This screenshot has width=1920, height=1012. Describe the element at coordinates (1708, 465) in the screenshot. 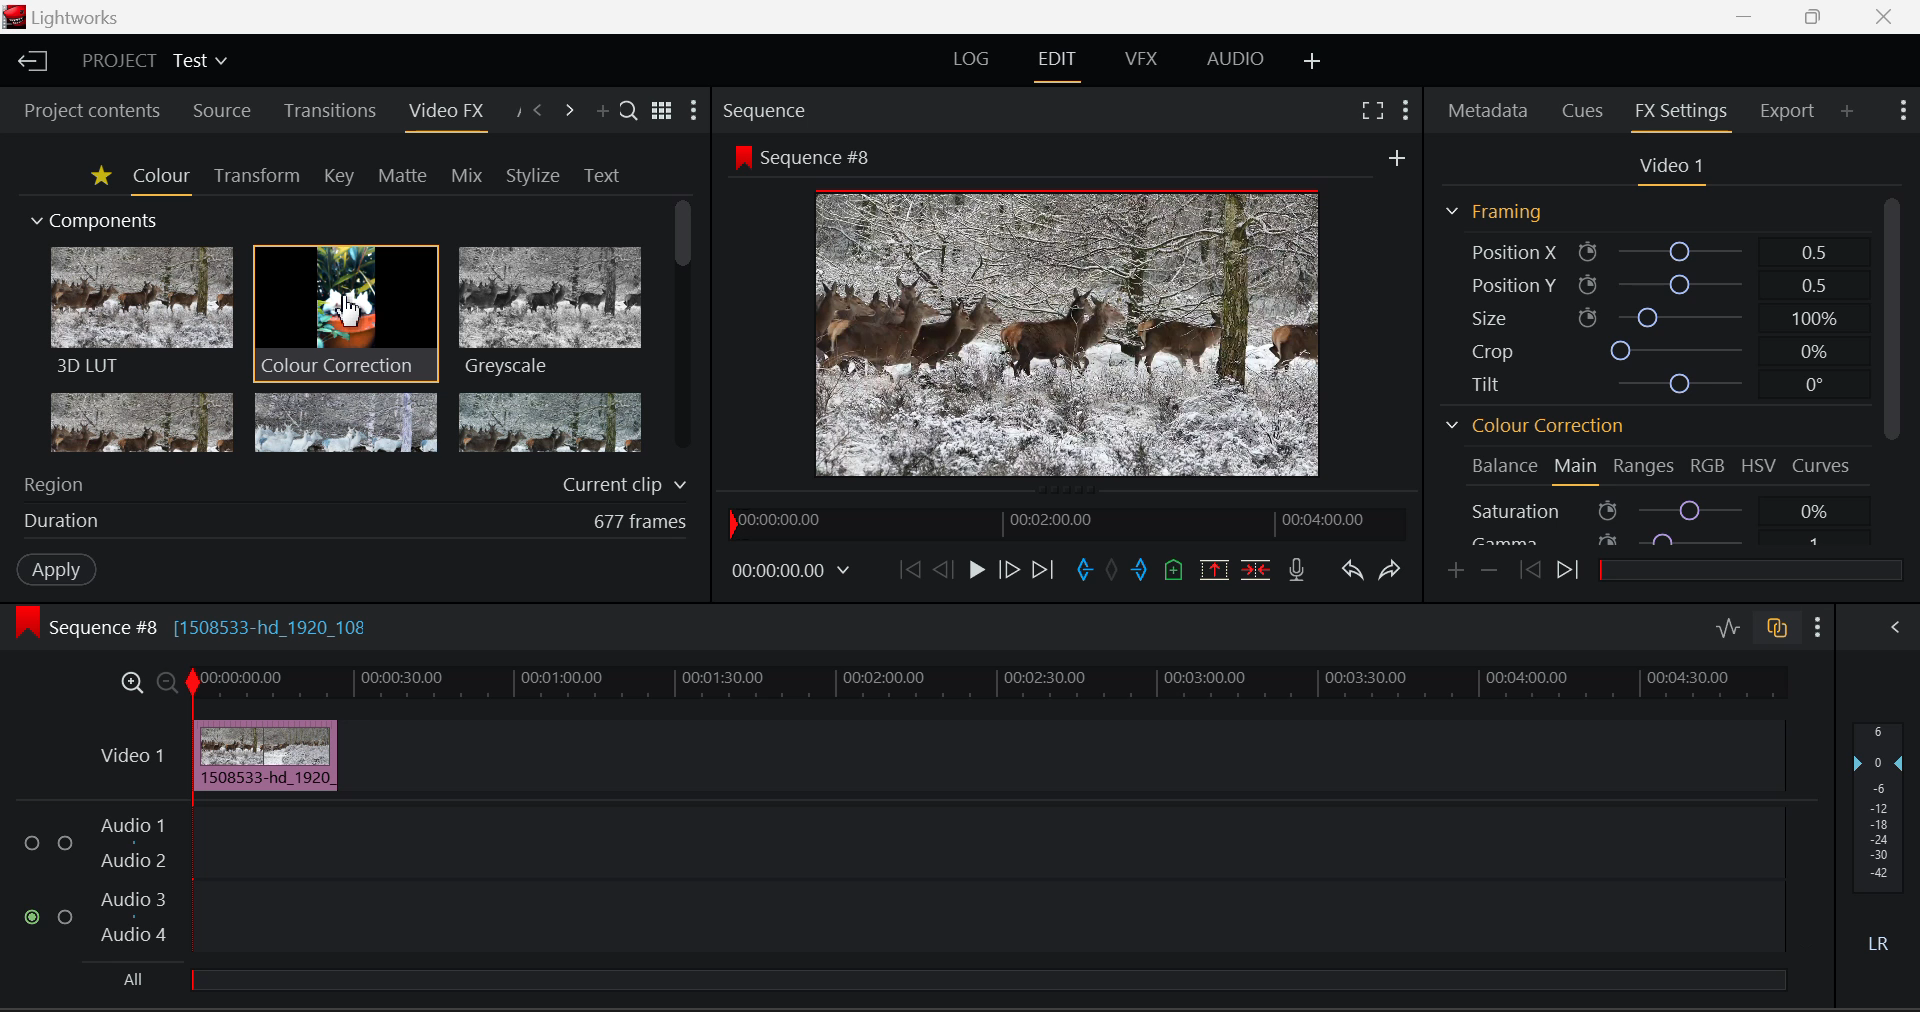

I see `RGB` at that location.